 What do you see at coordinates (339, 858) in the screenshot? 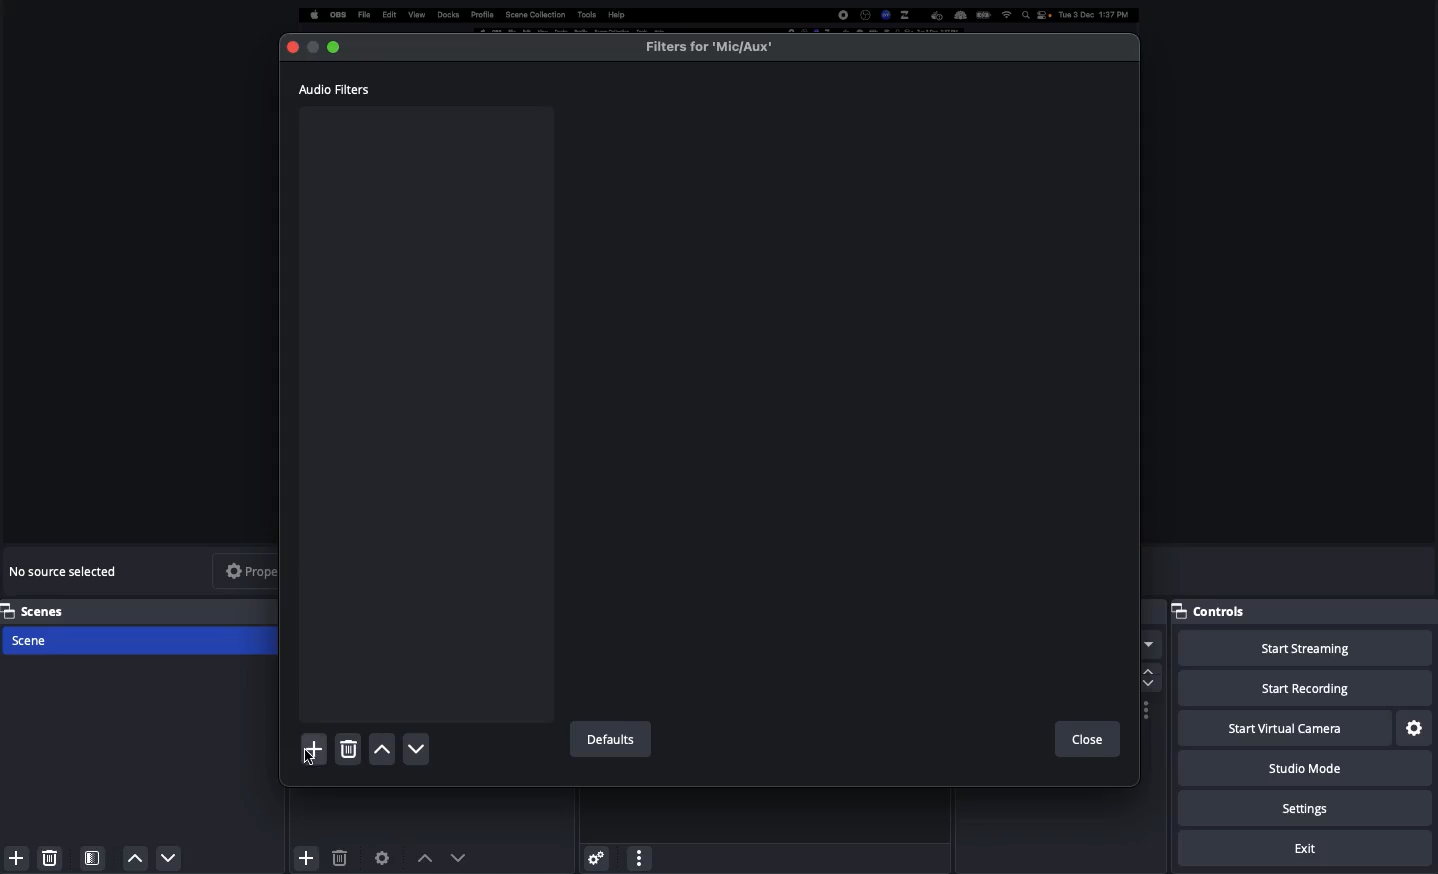
I see `Delete` at bounding box center [339, 858].